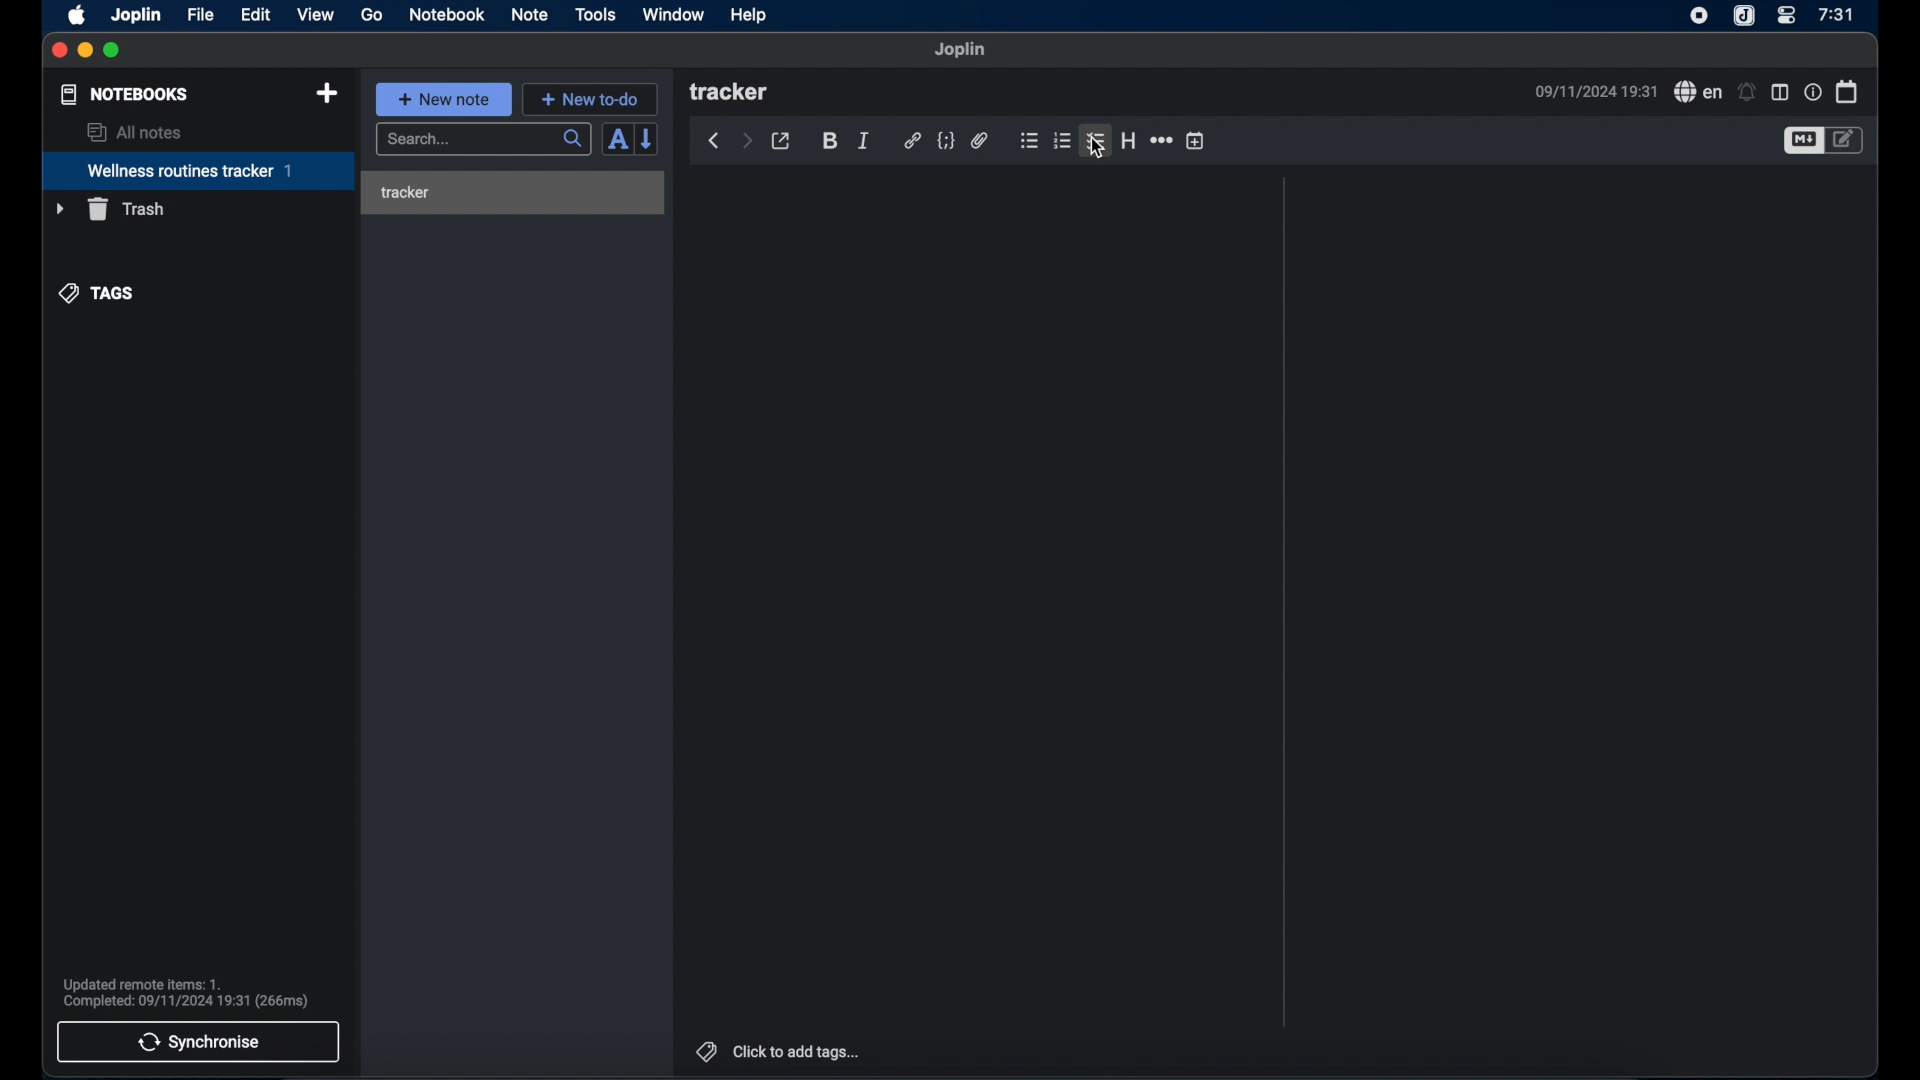 The width and height of the screenshot is (1920, 1080). I want to click on toggle external editor, so click(781, 140).